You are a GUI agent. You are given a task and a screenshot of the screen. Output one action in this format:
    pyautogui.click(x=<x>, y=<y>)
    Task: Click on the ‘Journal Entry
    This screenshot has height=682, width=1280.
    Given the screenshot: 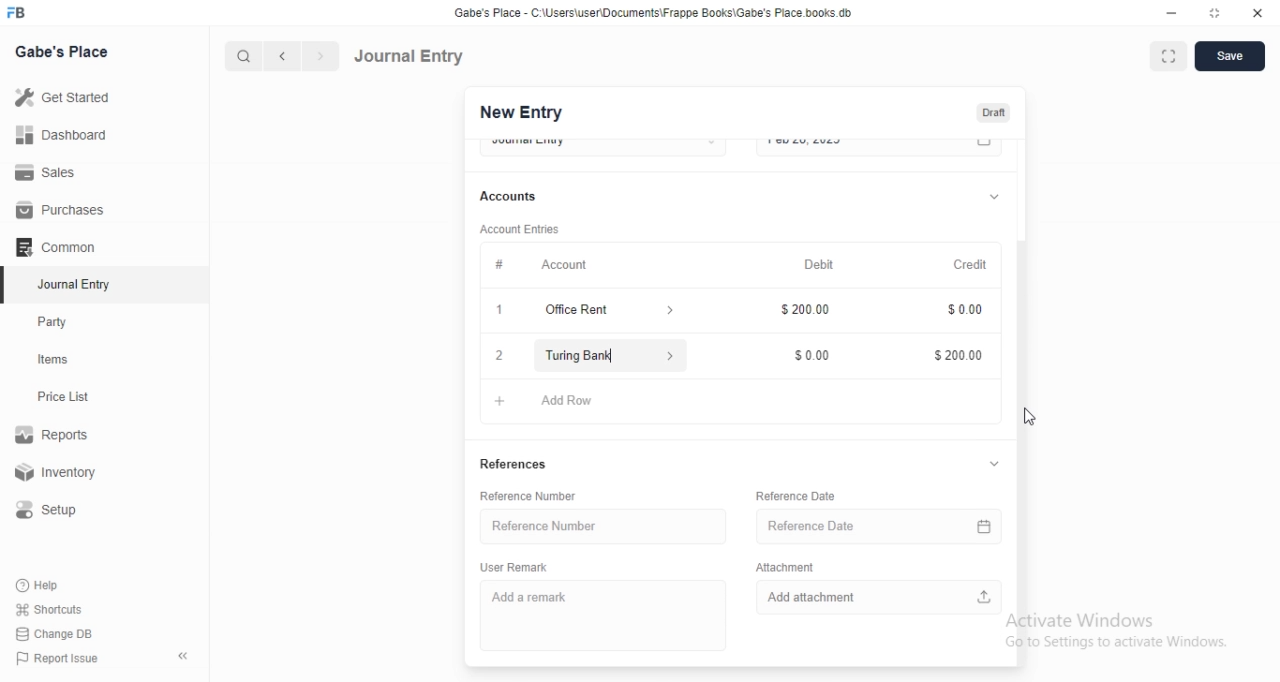 What is the action you would take?
    pyautogui.click(x=77, y=284)
    